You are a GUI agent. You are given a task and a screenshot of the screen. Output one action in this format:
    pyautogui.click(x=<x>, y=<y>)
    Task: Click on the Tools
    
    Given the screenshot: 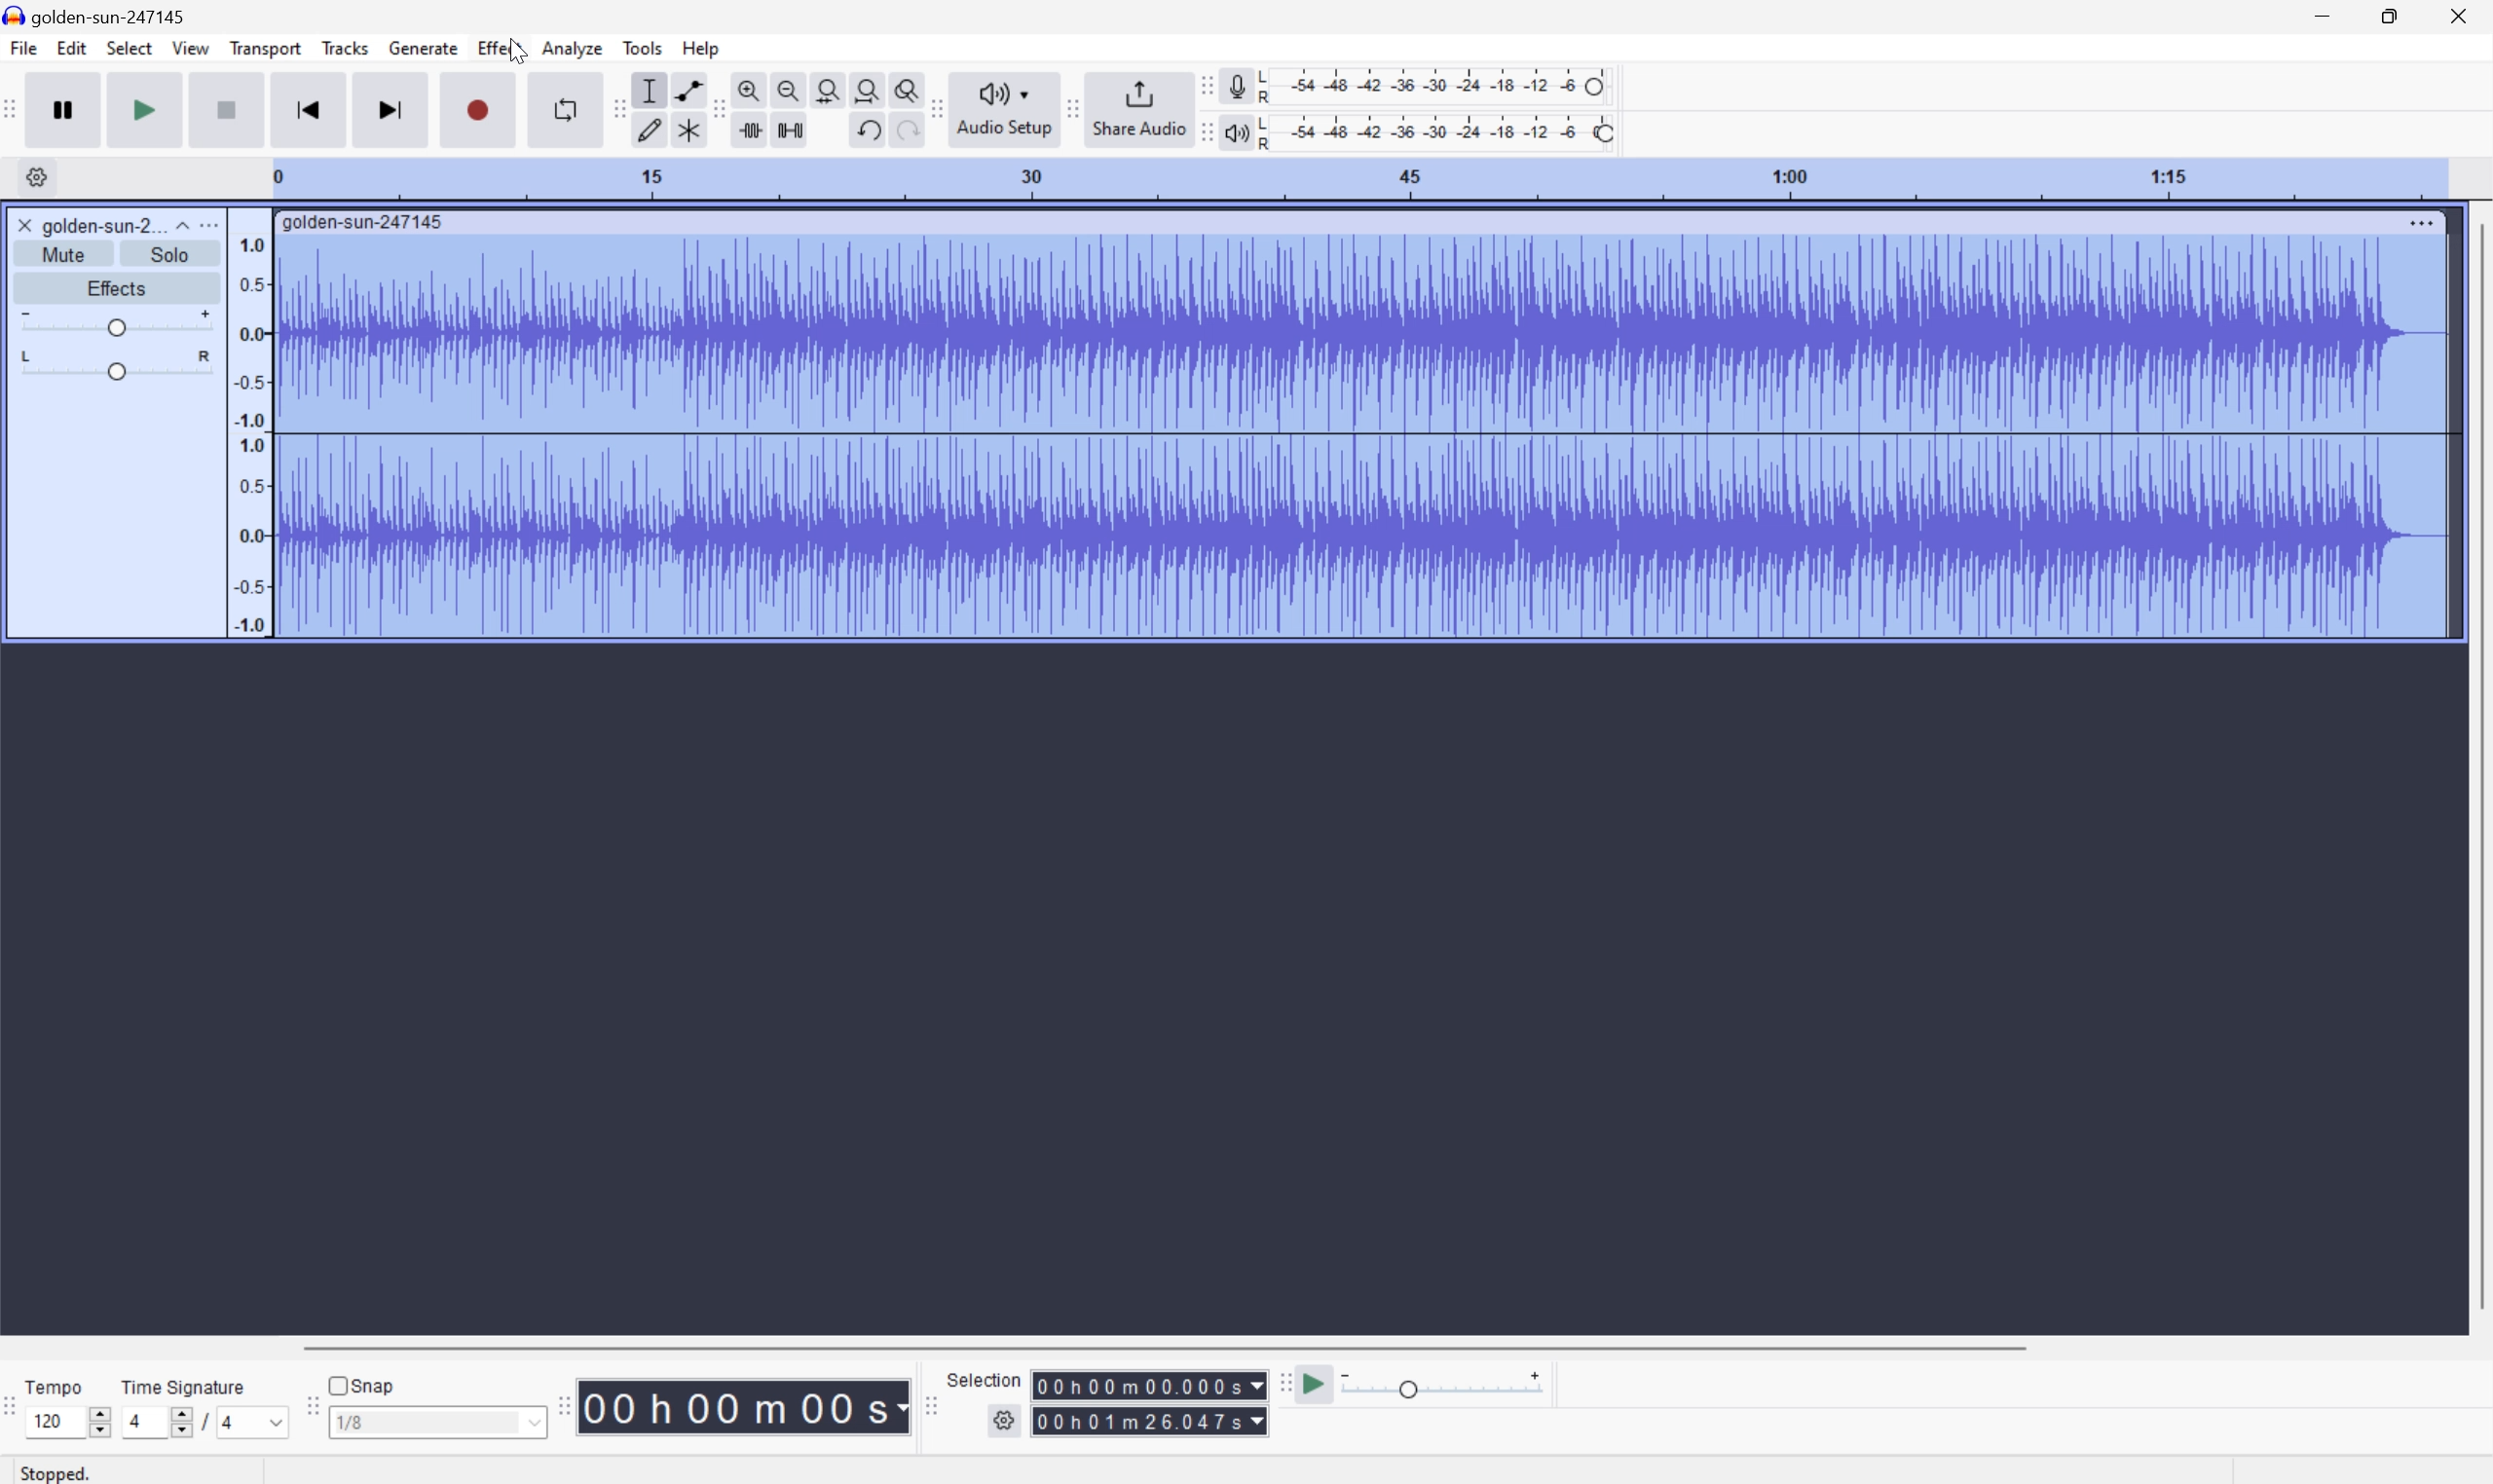 What is the action you would take?
    pyautogui.click(x=642, y=47)
    